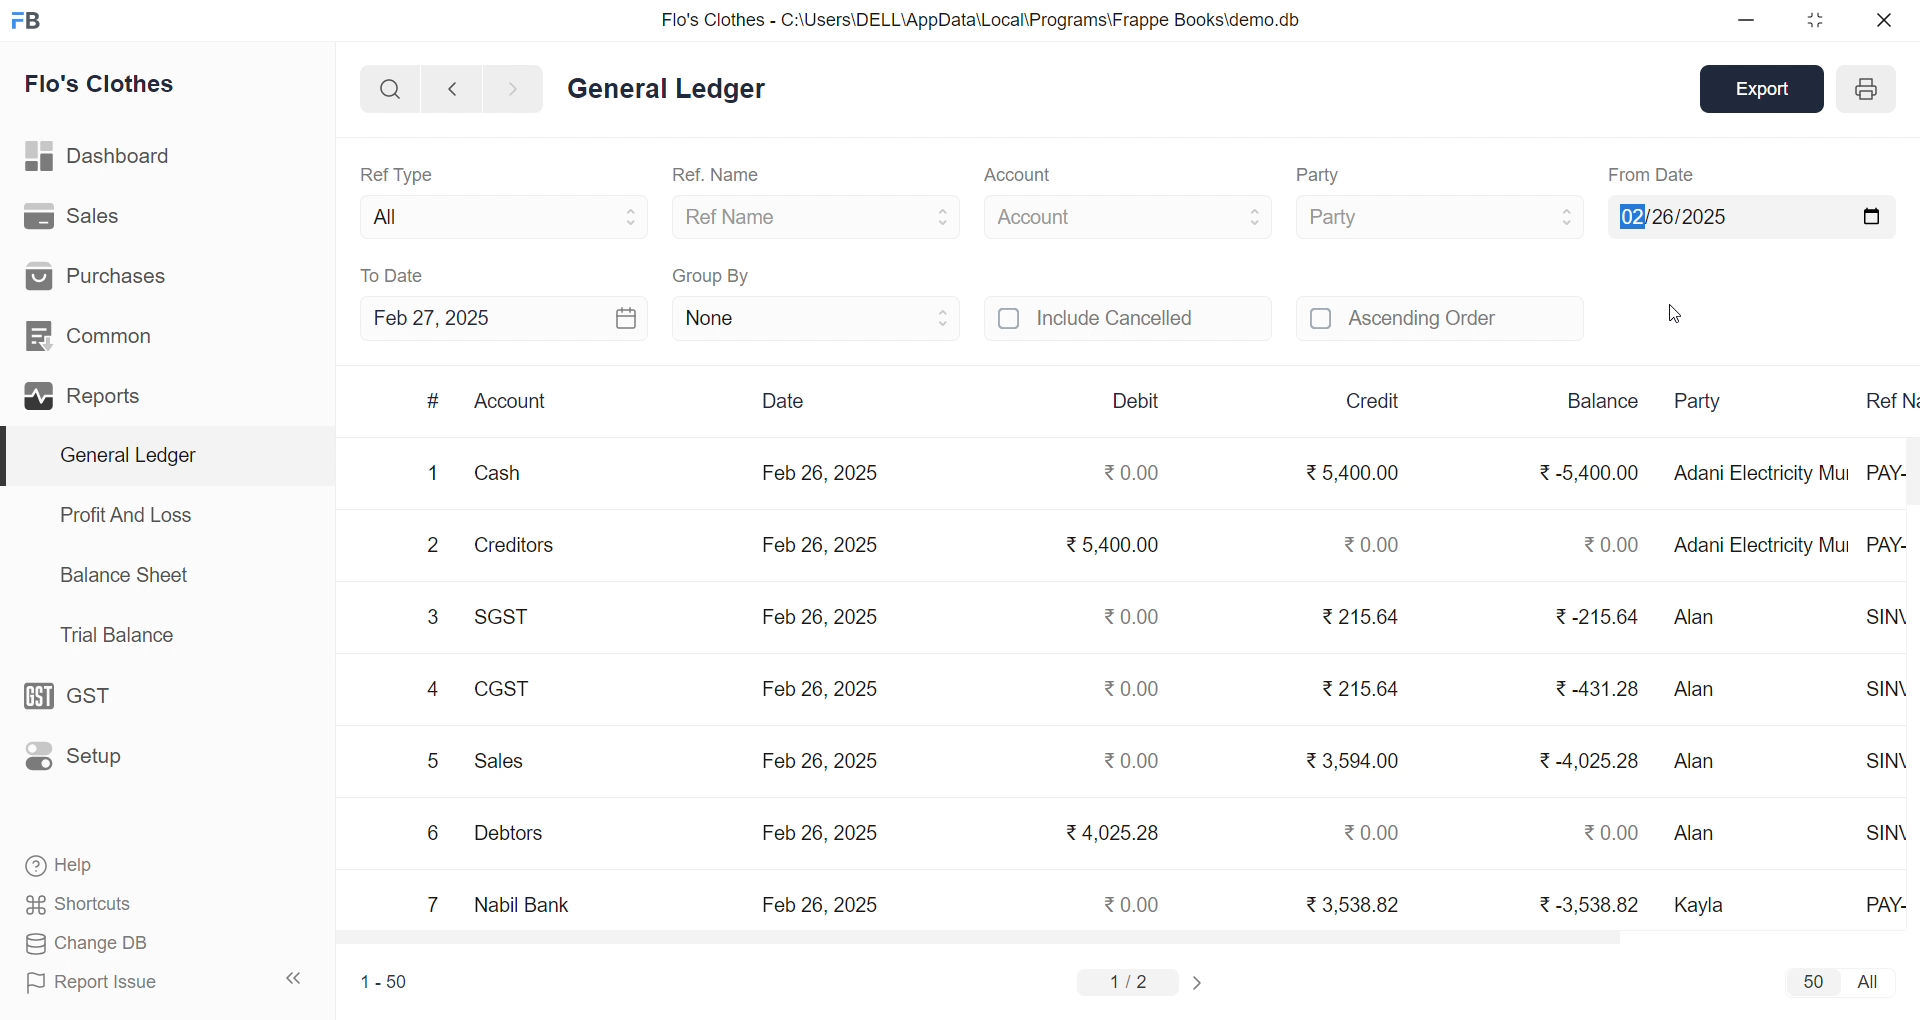 The height and width of the screenshot is (1020, 1920). What do you see at coordinates (86, 393) in the screenshot?
I see `Reports` at bounding box center [86, 393].